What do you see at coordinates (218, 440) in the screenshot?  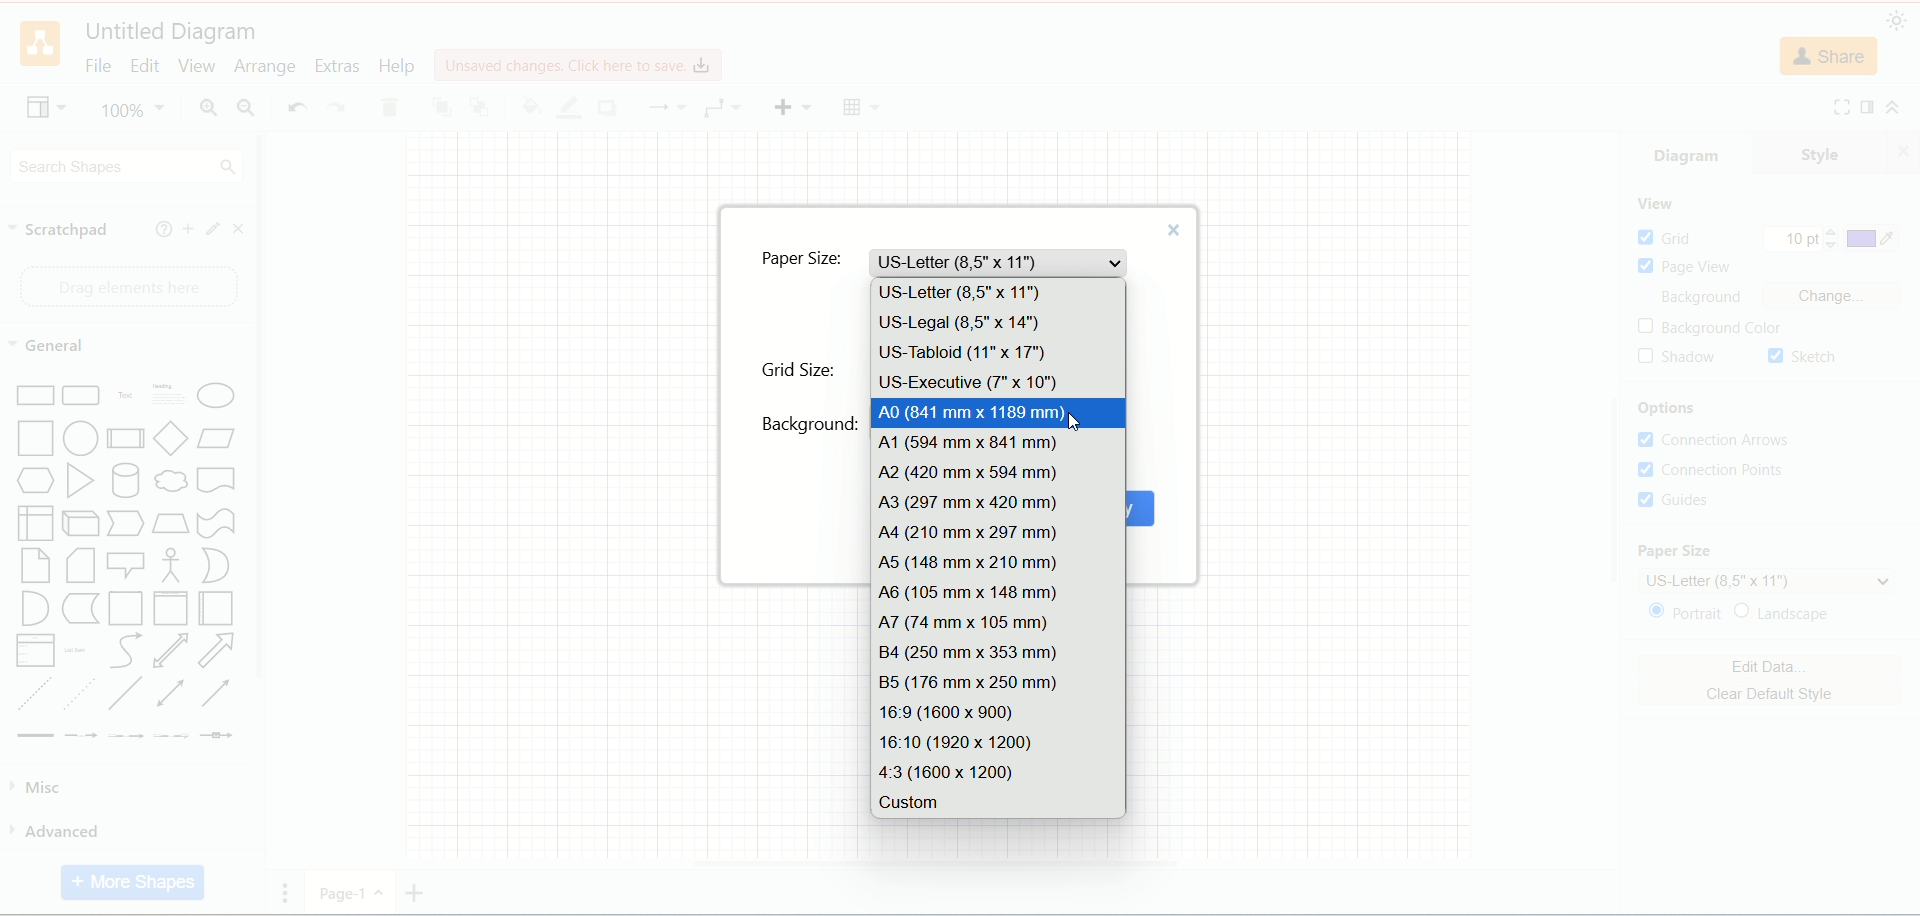 I see `Parallelogram` at bounding box center [218, 440].